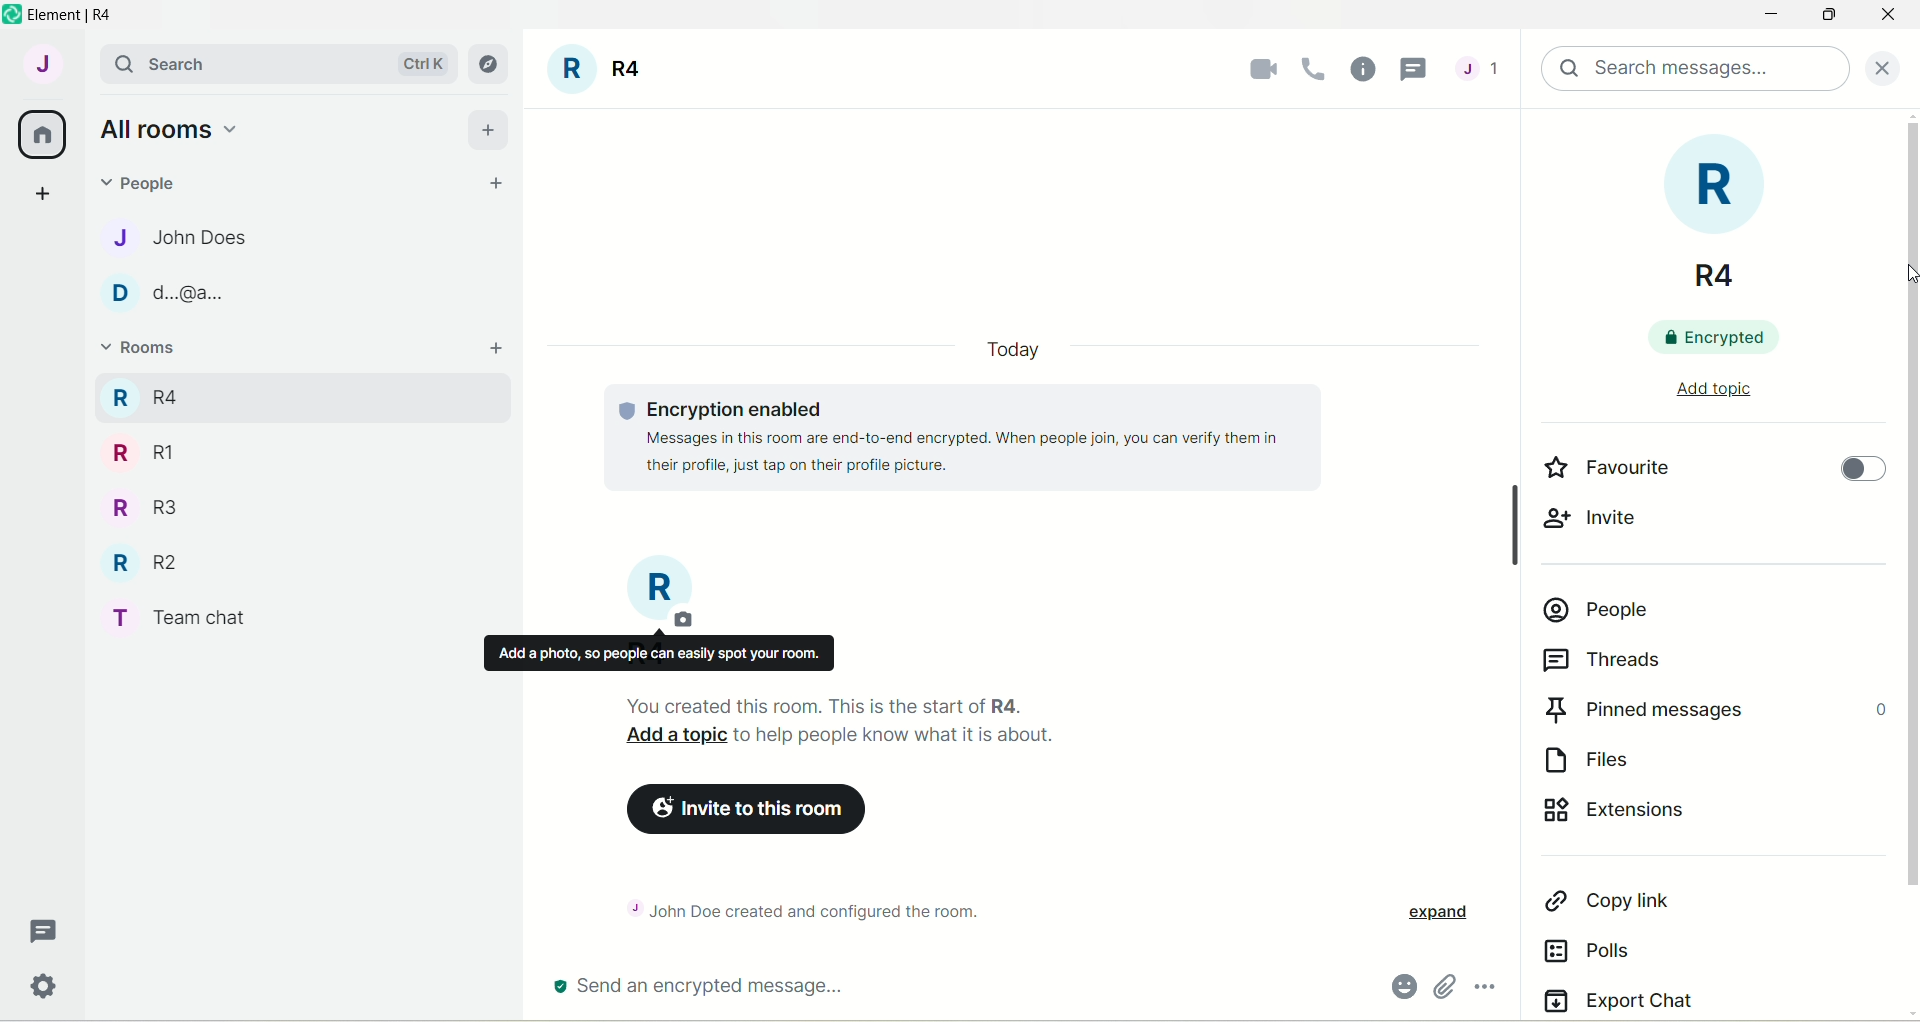 The height and width of the screenshot is (1022, 1920). What do you see at coordinates (824, 908) in the screenshot?
I see `~ John Doe created and configured the room.` at bounding box center [824, 908].